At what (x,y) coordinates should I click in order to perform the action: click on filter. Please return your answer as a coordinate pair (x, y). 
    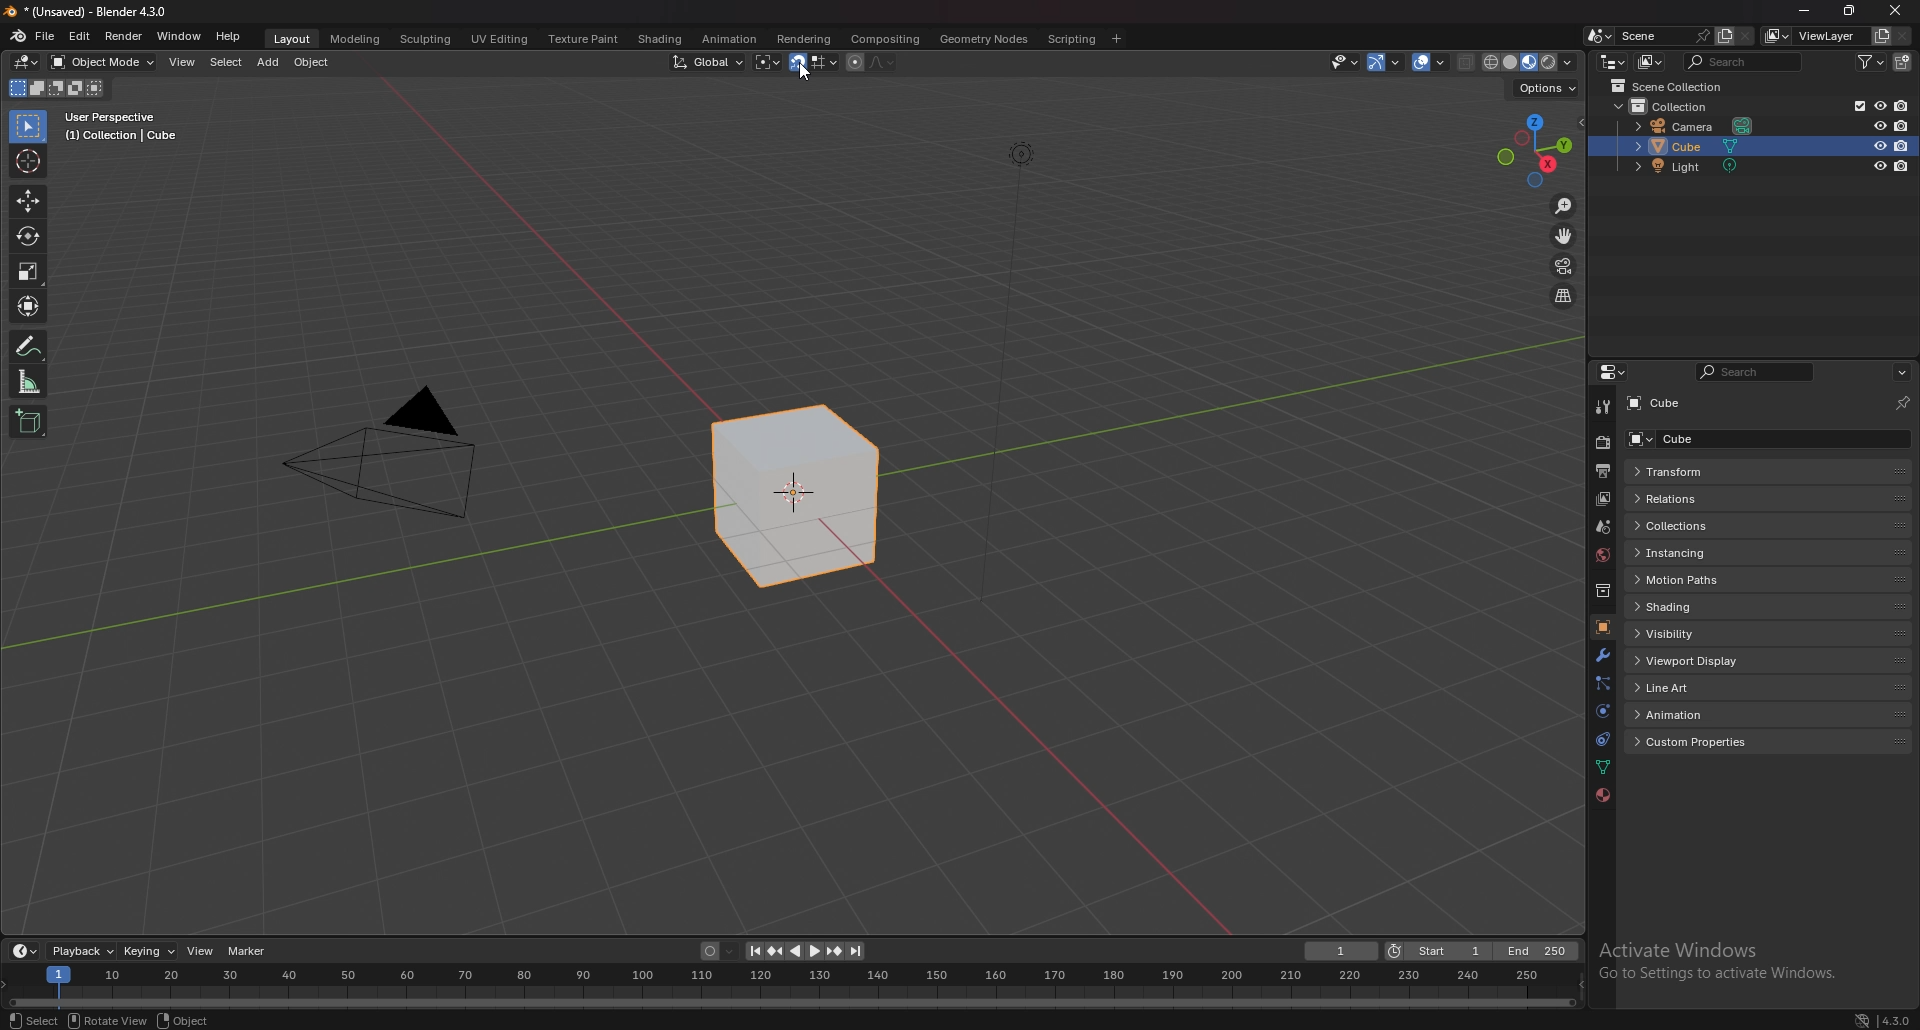
    Looking at the image, I should click on (1871, 61).